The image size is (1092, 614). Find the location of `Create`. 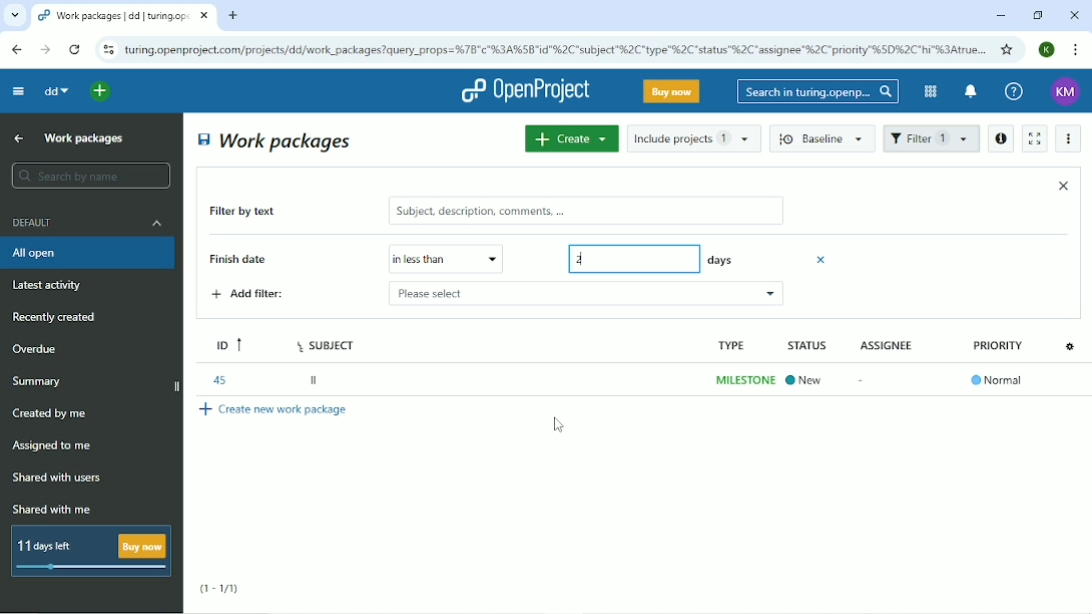

Create is located at coordinates (571, 138).